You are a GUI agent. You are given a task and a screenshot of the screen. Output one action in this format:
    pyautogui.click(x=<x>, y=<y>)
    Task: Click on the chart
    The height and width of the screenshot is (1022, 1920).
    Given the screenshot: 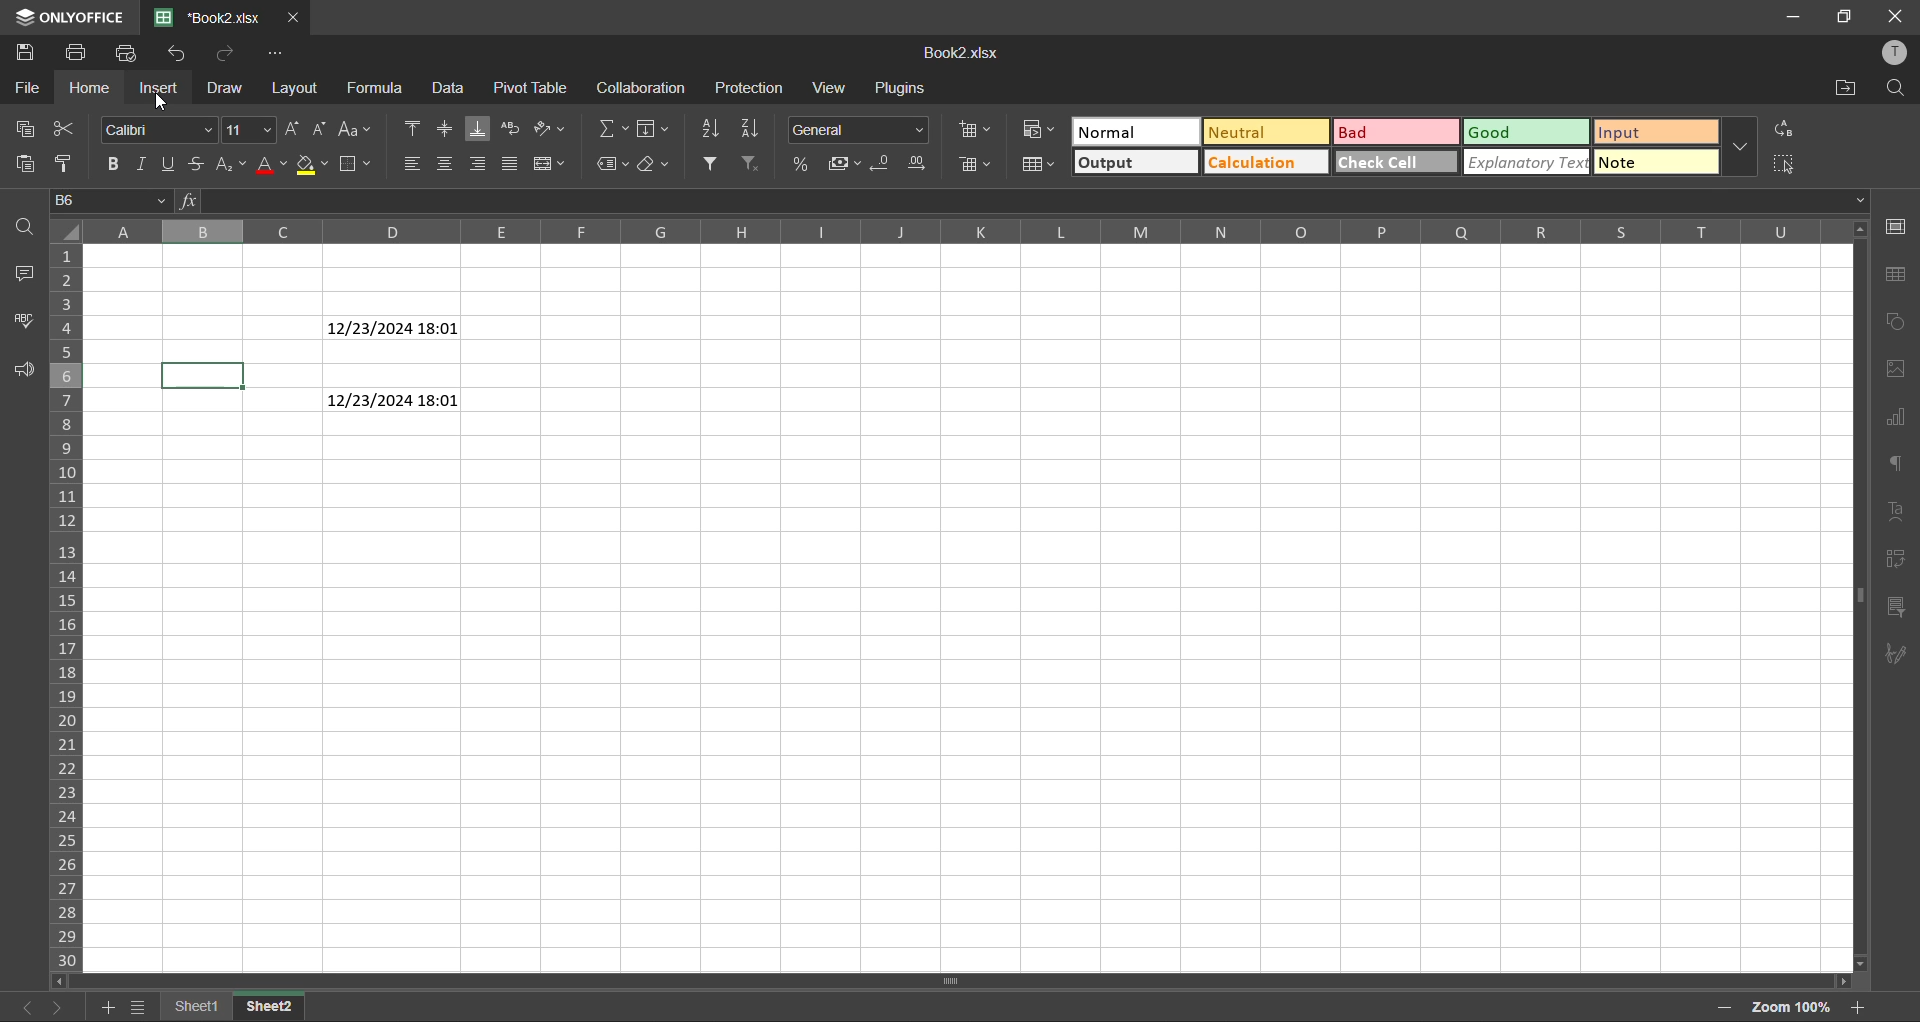 What is the action you would take?
    pyautogui.click(x=1894, y=321)
    